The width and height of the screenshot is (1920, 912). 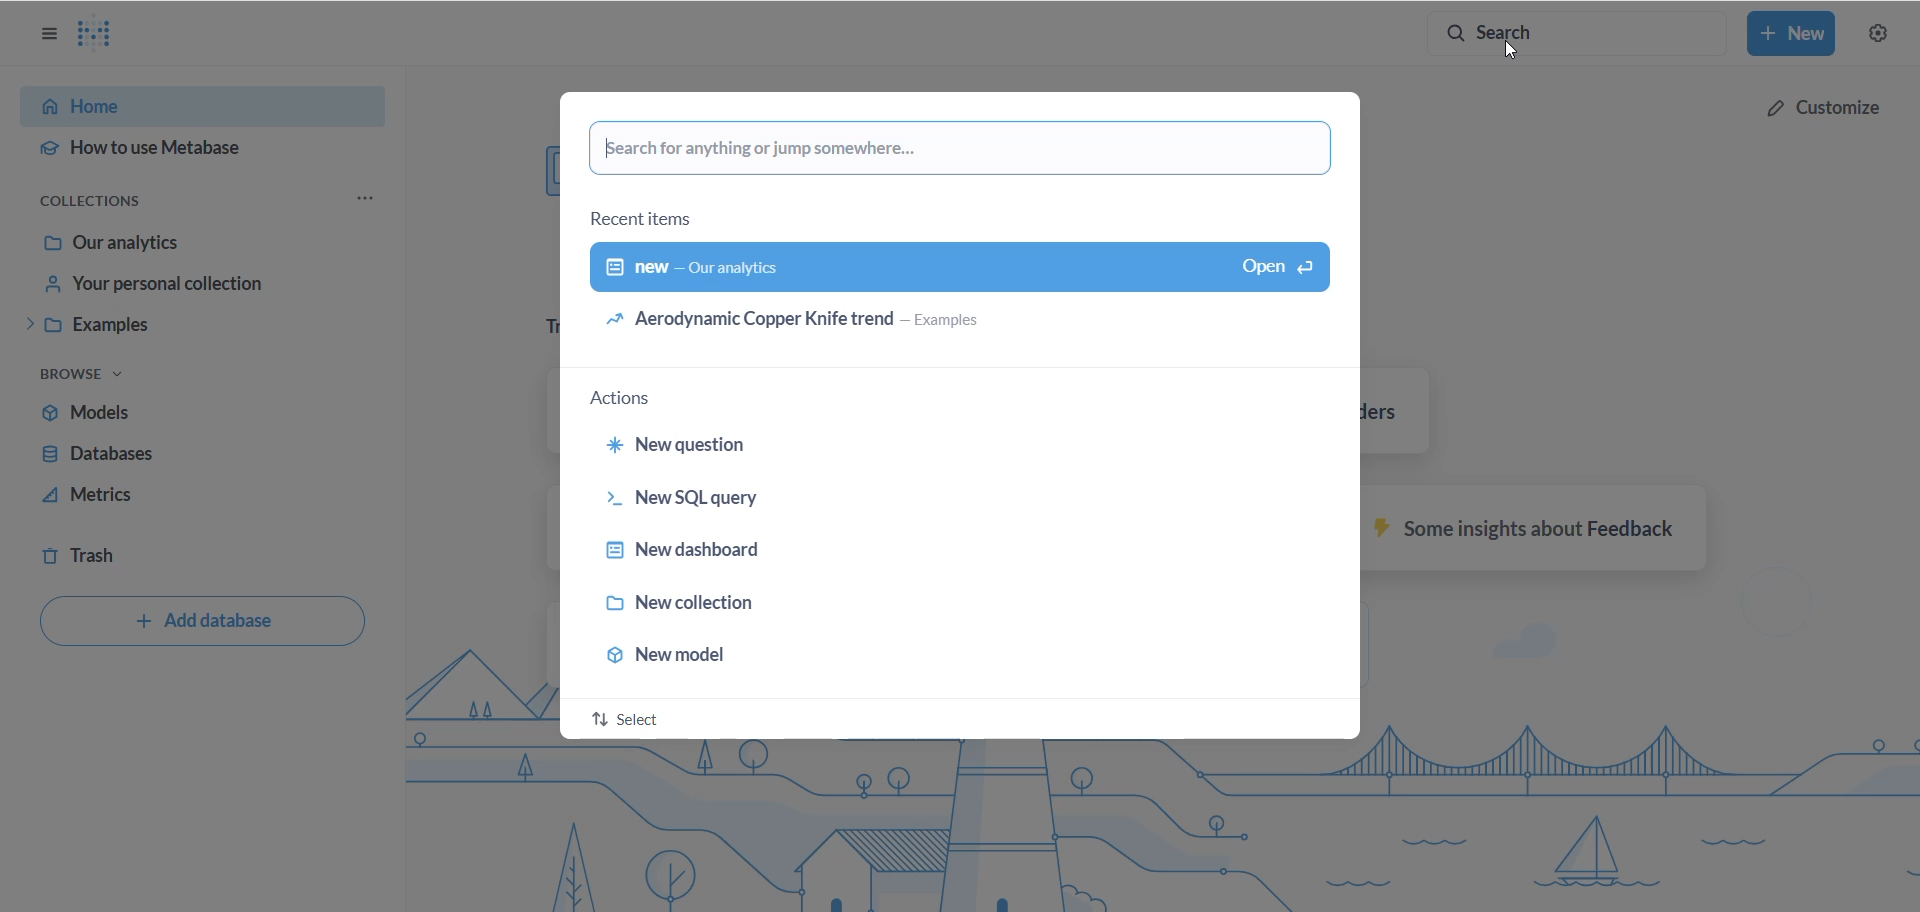 What do you see at coordinates (169, 327) in the screenshot?
I see `examples` at bounding box center [169, 327].